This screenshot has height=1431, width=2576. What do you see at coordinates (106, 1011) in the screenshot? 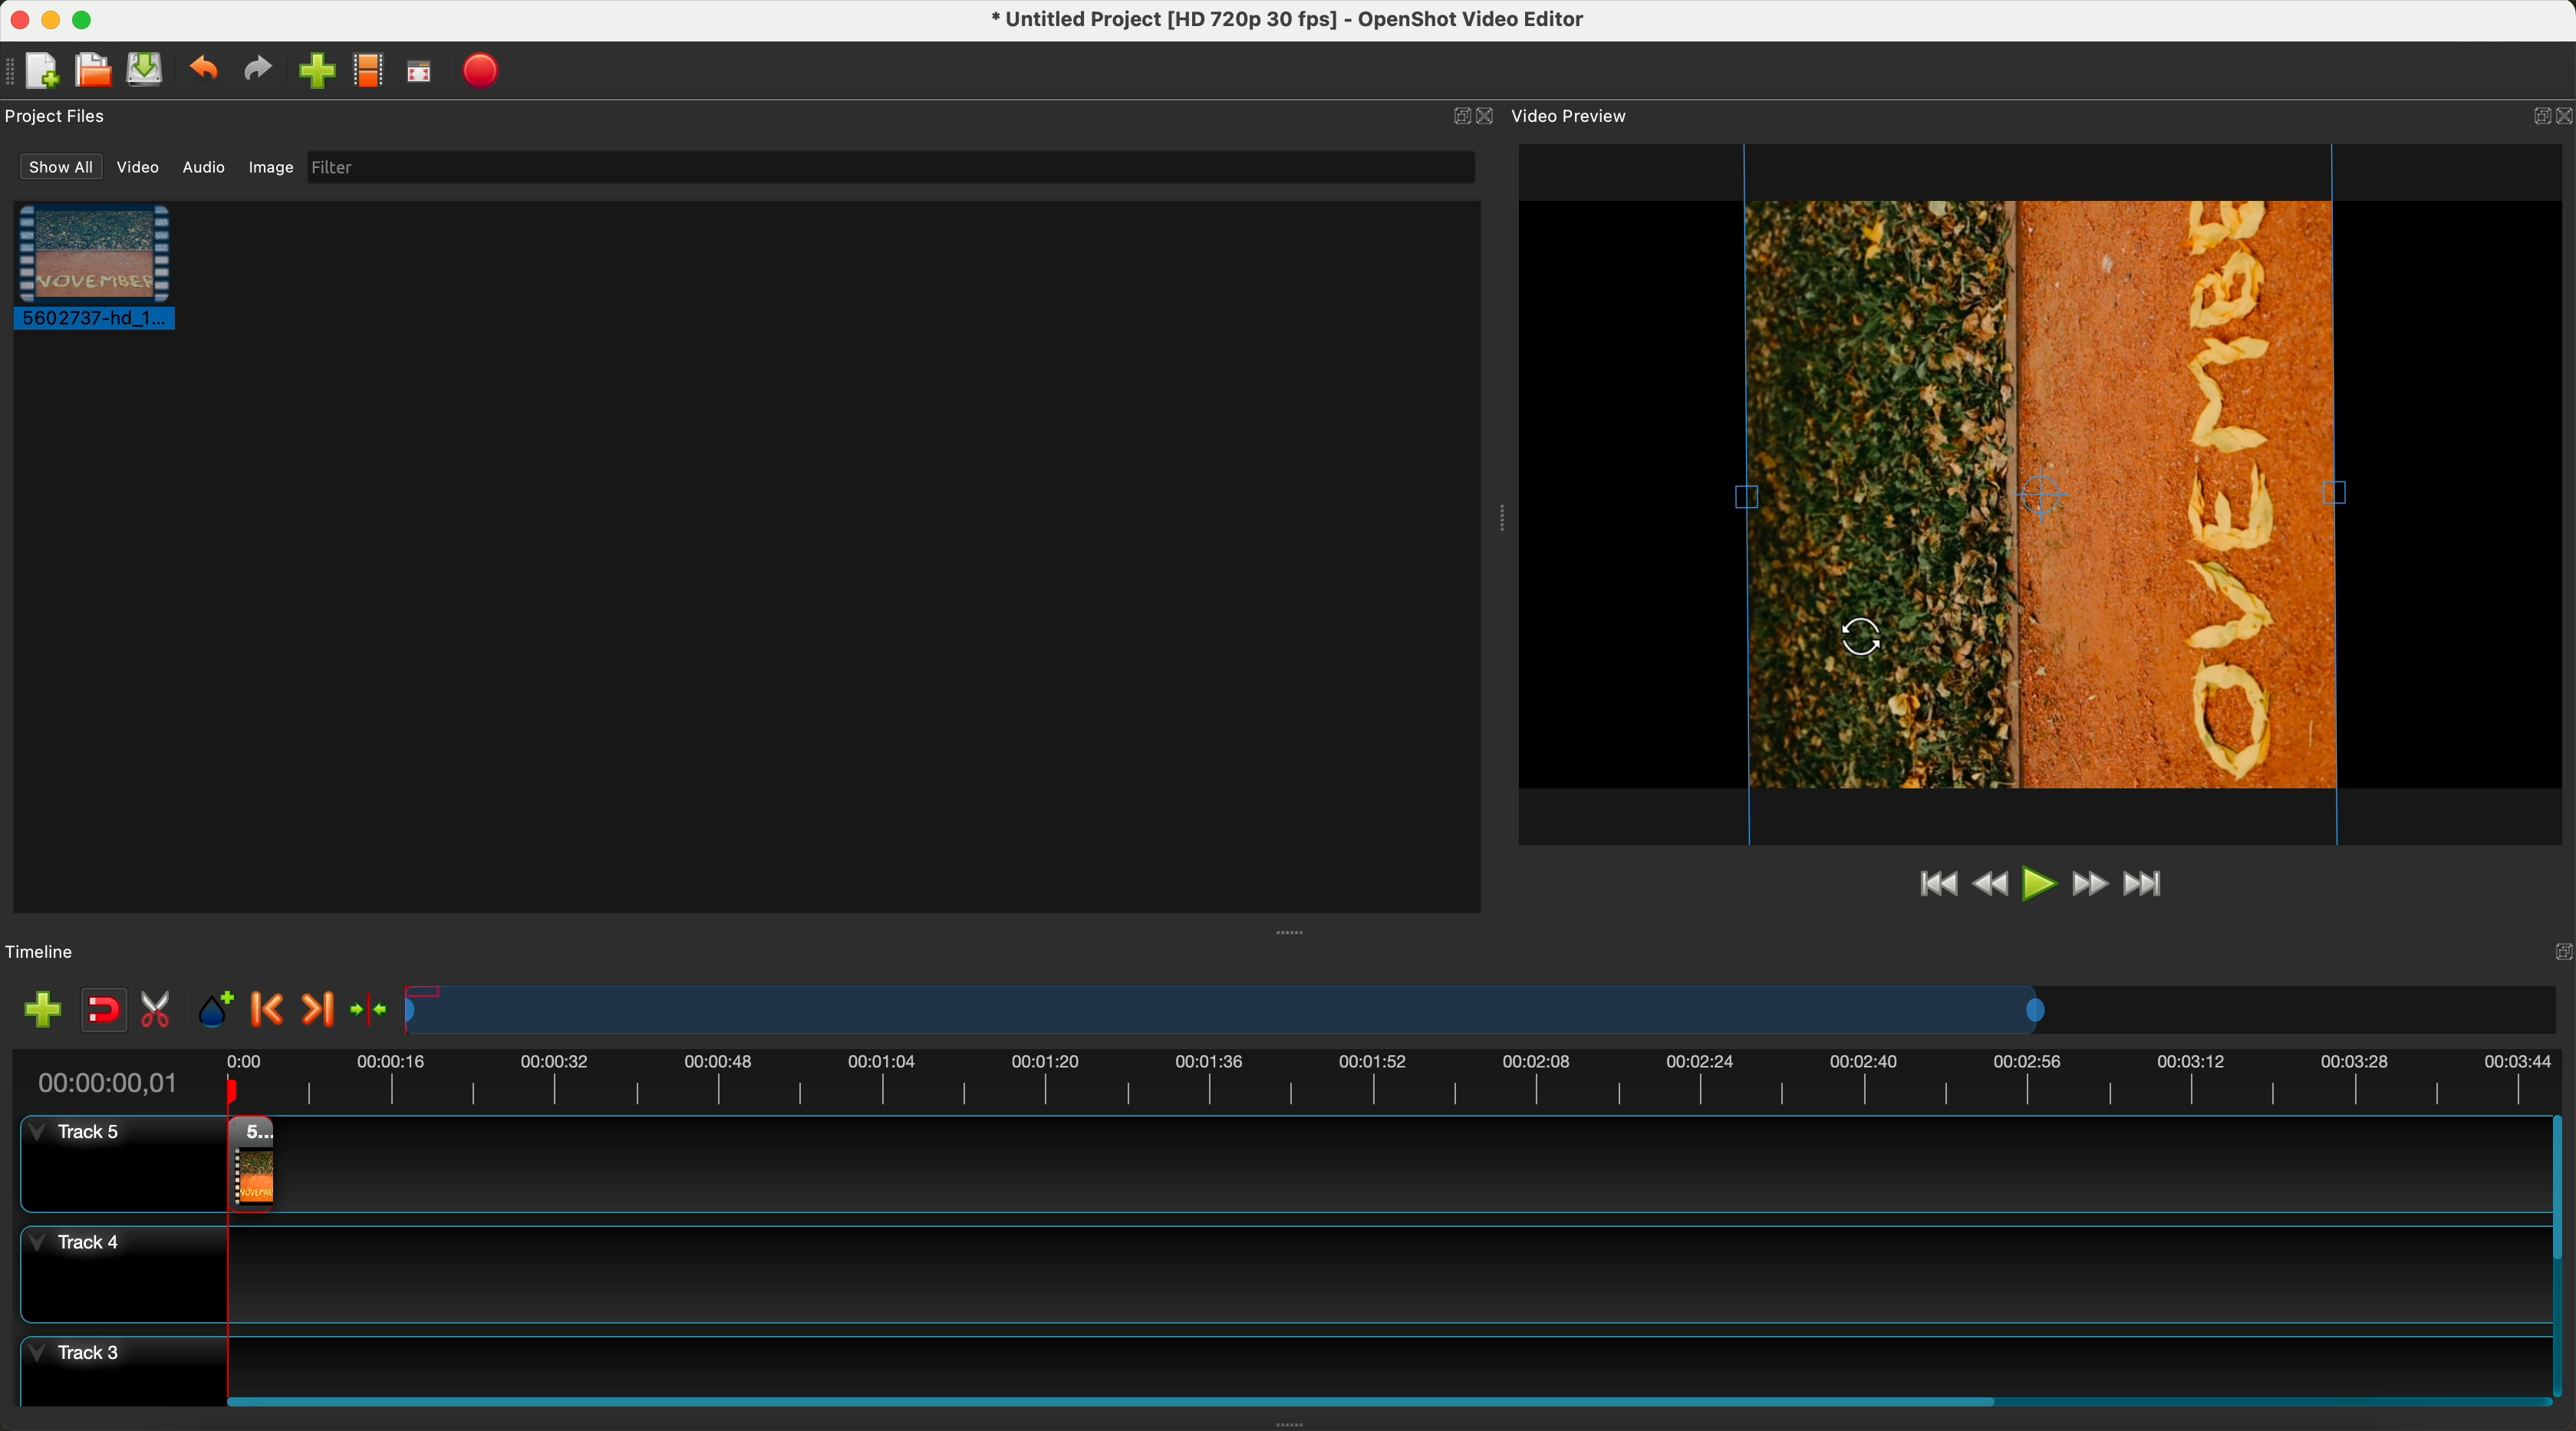
I see `disable snapping` at bounding box center [106, 1011].